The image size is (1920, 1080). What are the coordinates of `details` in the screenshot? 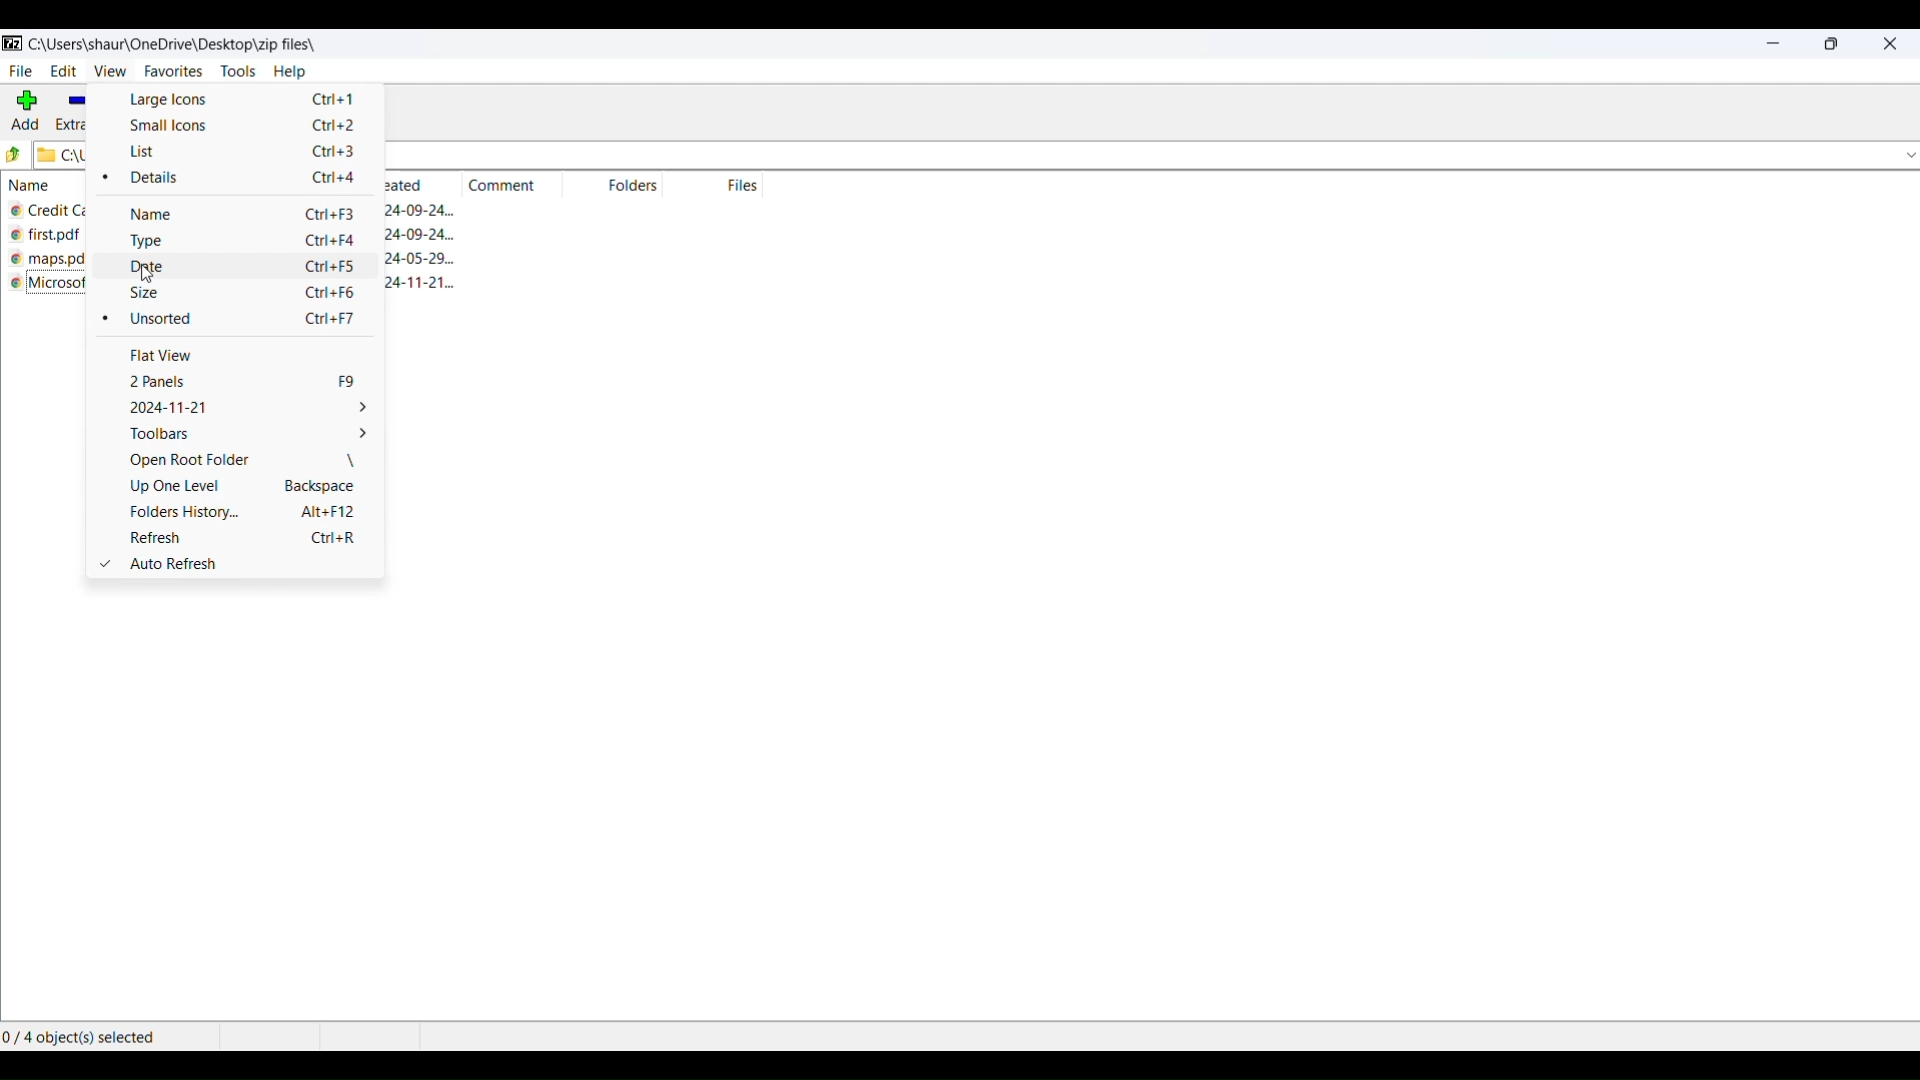 It's located at (233, 180).